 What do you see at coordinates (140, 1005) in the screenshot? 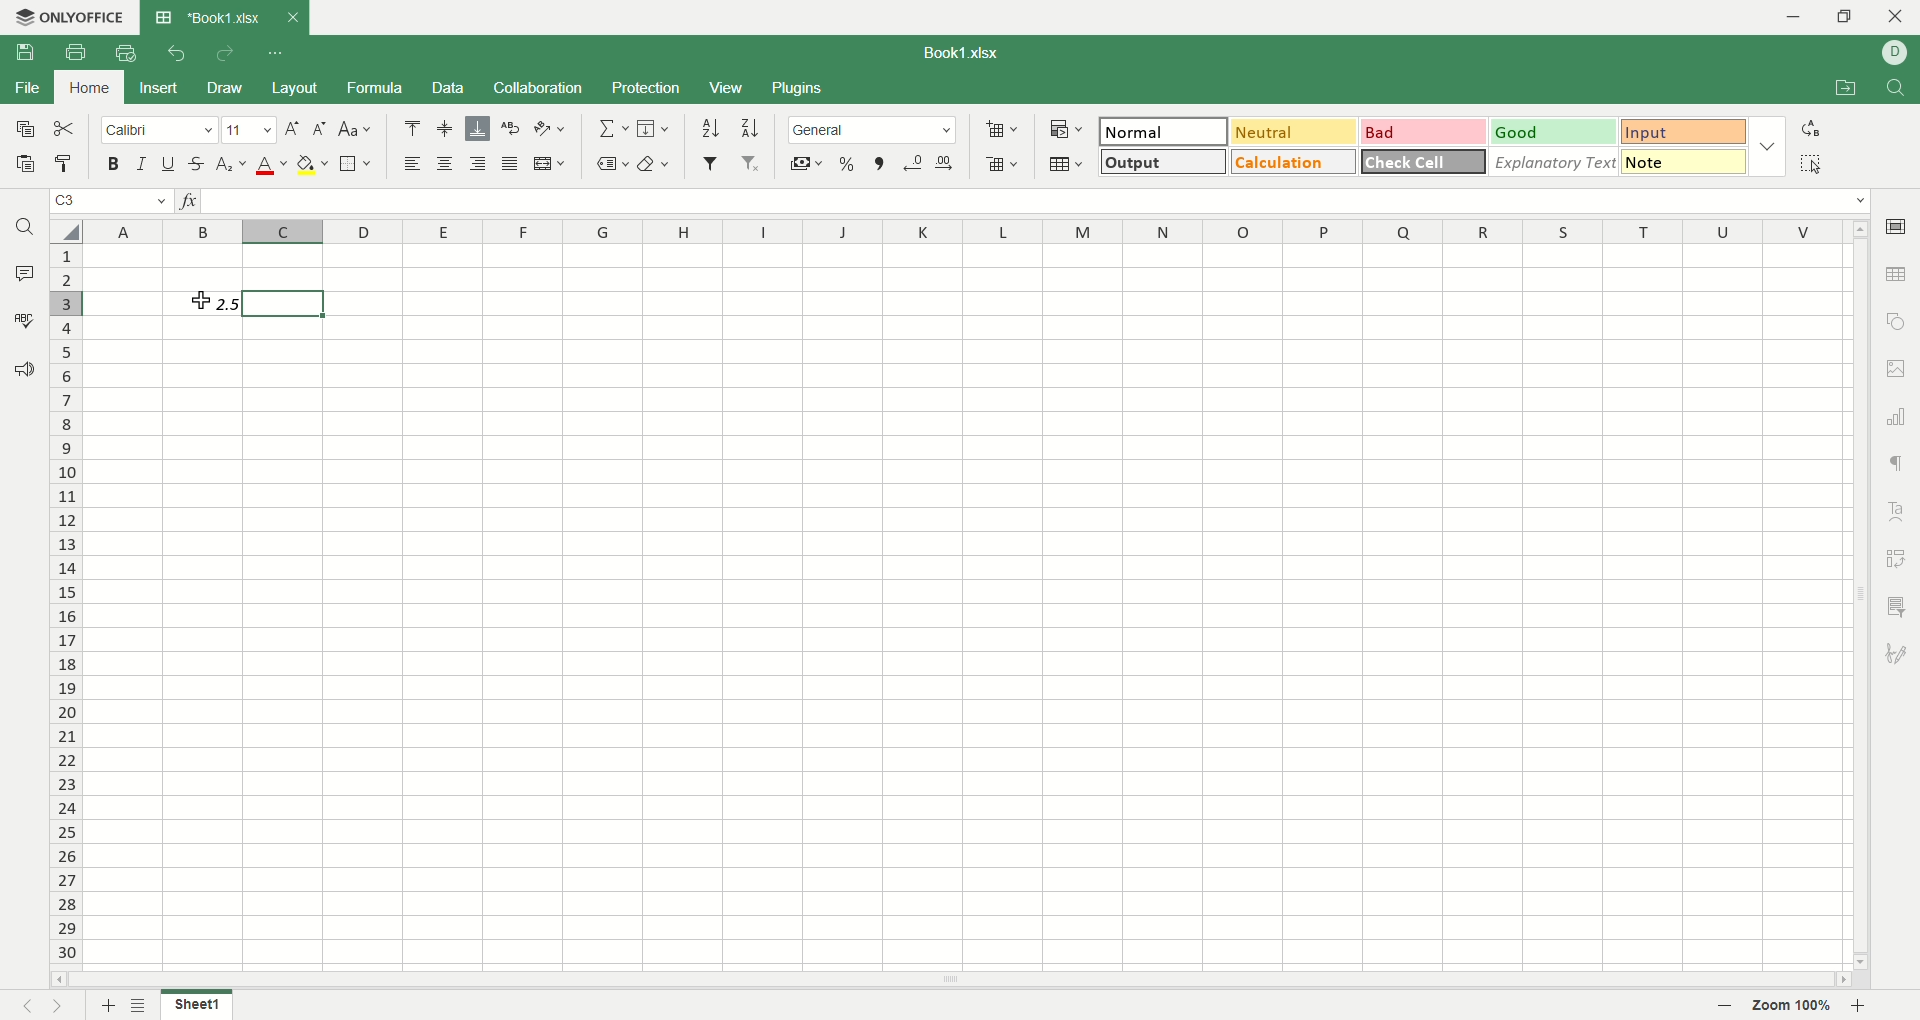
I see `List of sheets` at bounding box center [140, 1005].